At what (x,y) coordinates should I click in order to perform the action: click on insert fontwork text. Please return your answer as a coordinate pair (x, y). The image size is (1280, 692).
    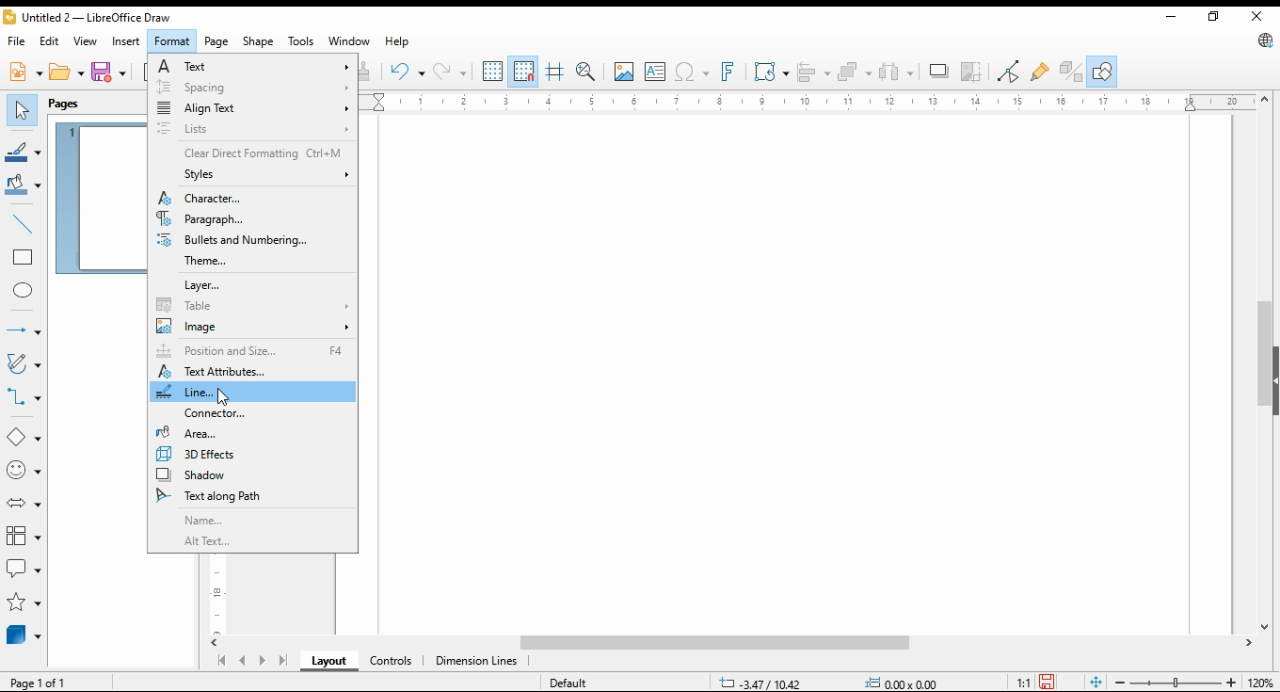
    Looking at the image, I should click on (726, 72).